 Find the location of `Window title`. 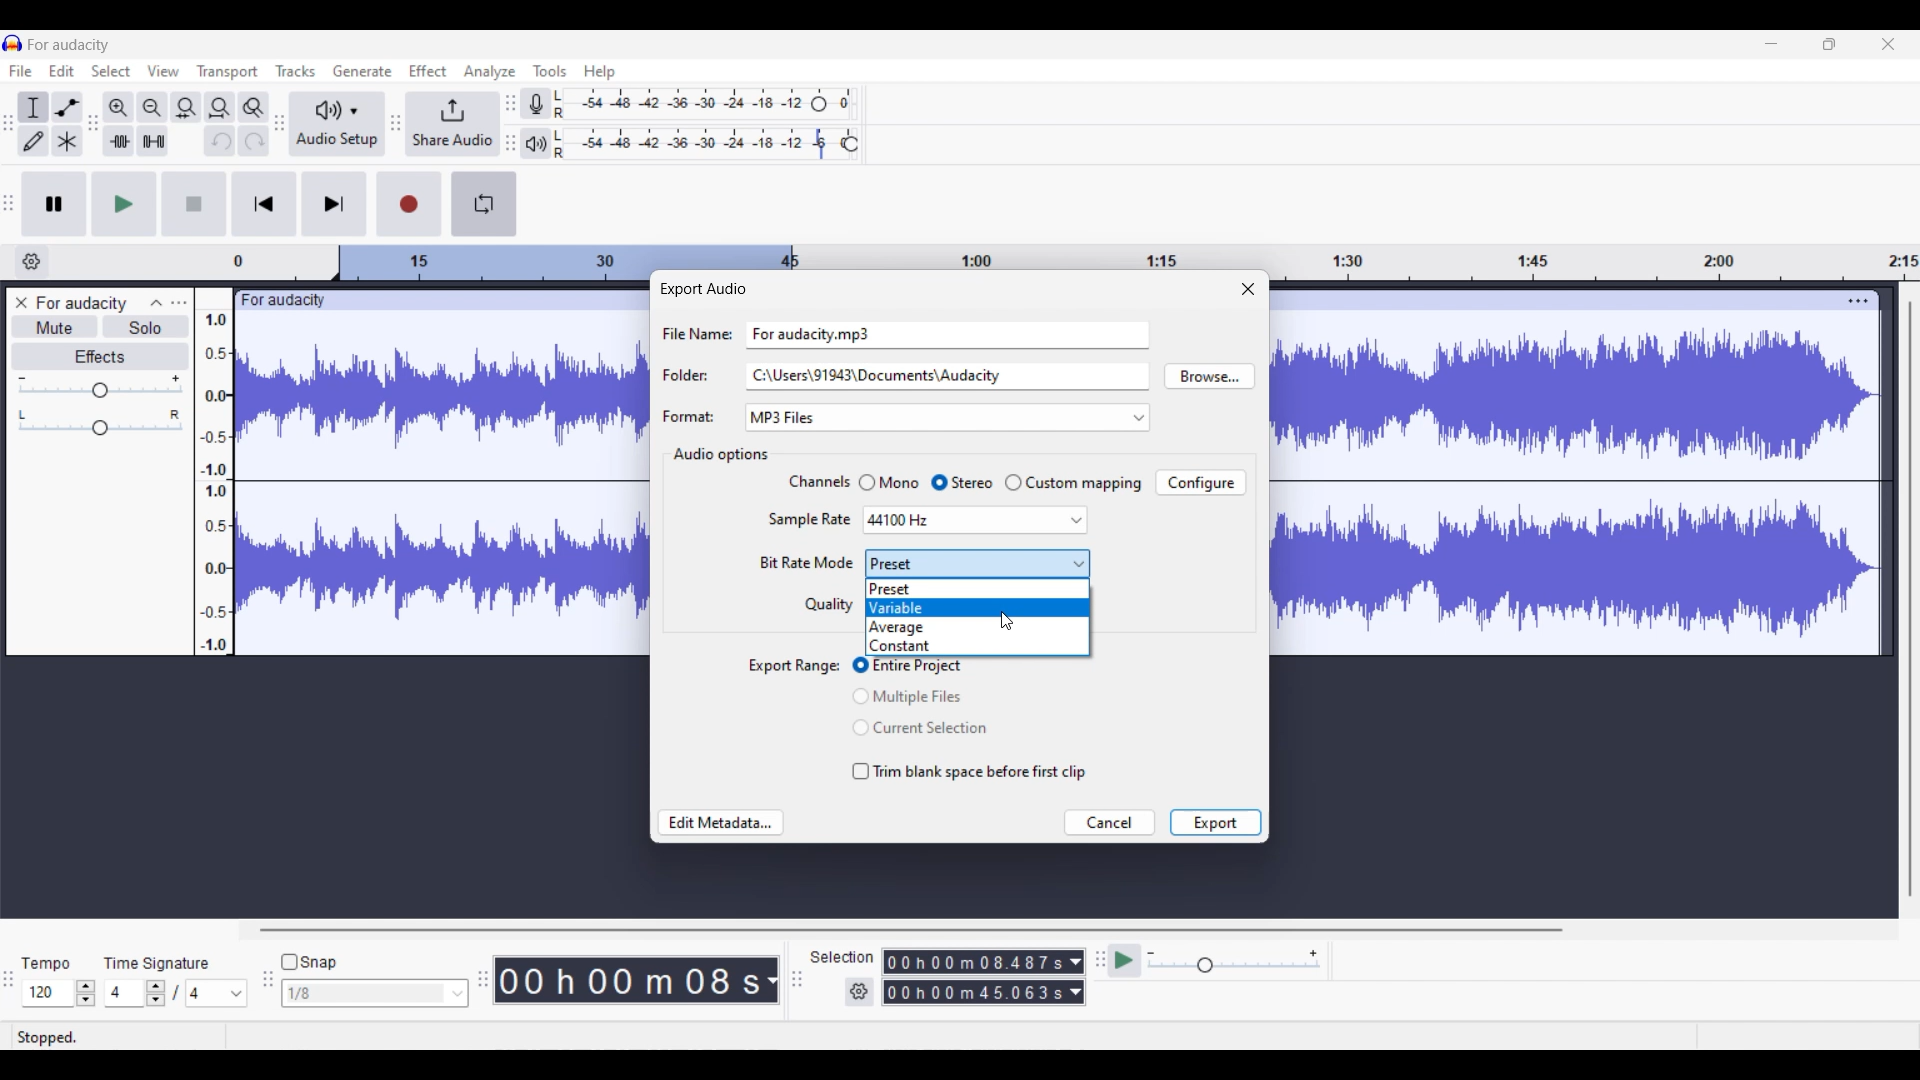

Window title is located at coordinates (702, 289).